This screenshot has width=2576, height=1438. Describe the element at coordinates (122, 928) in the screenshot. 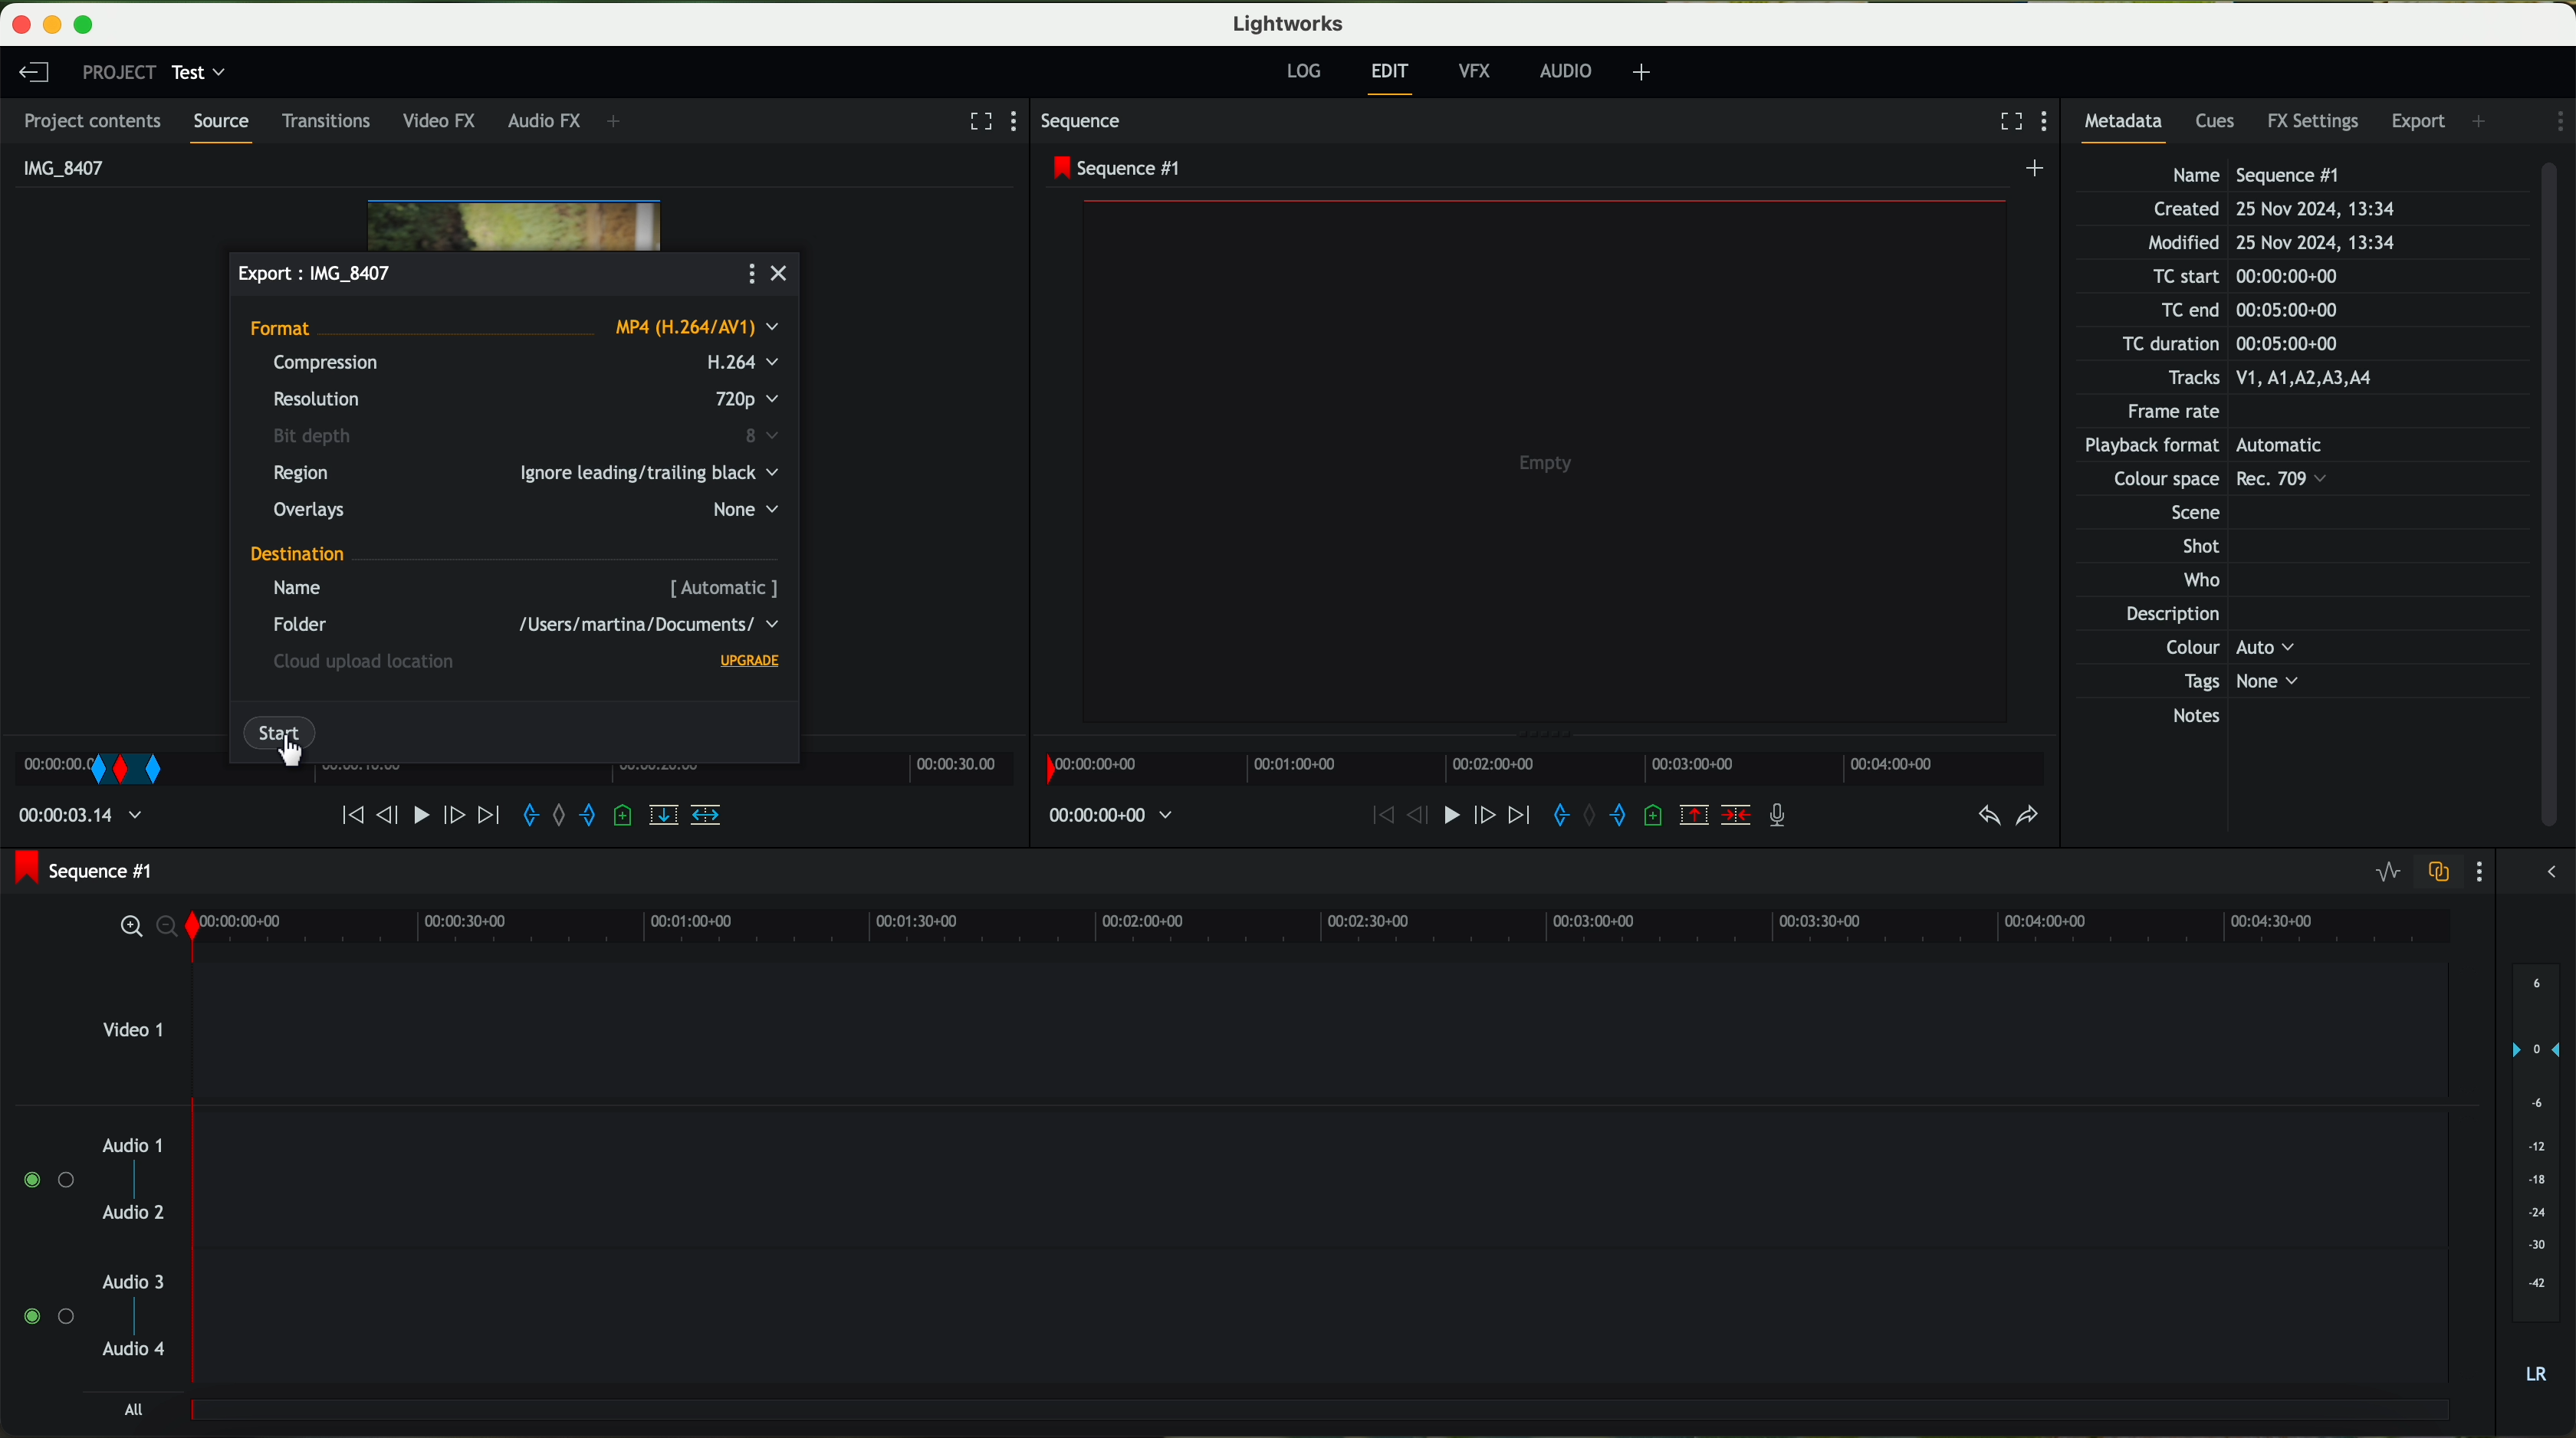

I see `zoom in` at that location.